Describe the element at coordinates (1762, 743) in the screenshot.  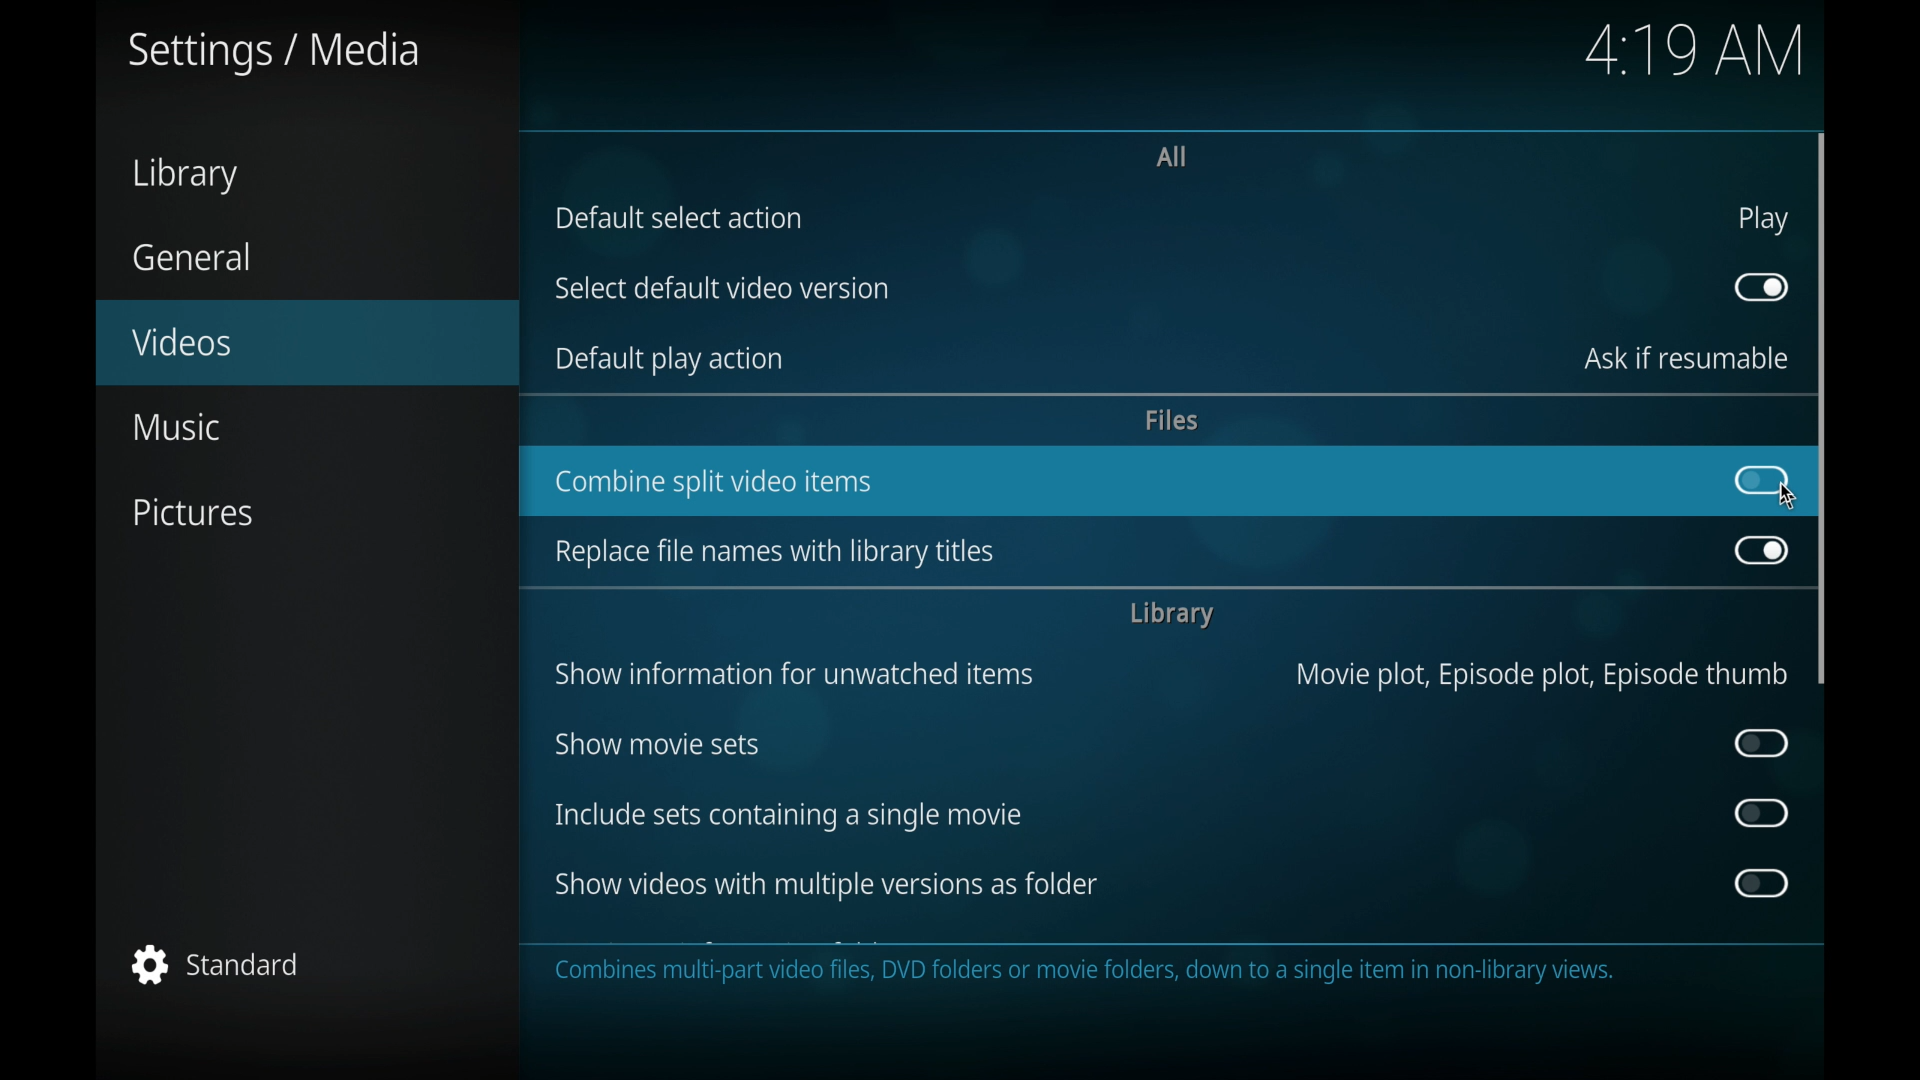
I see `toggle button` at that location.